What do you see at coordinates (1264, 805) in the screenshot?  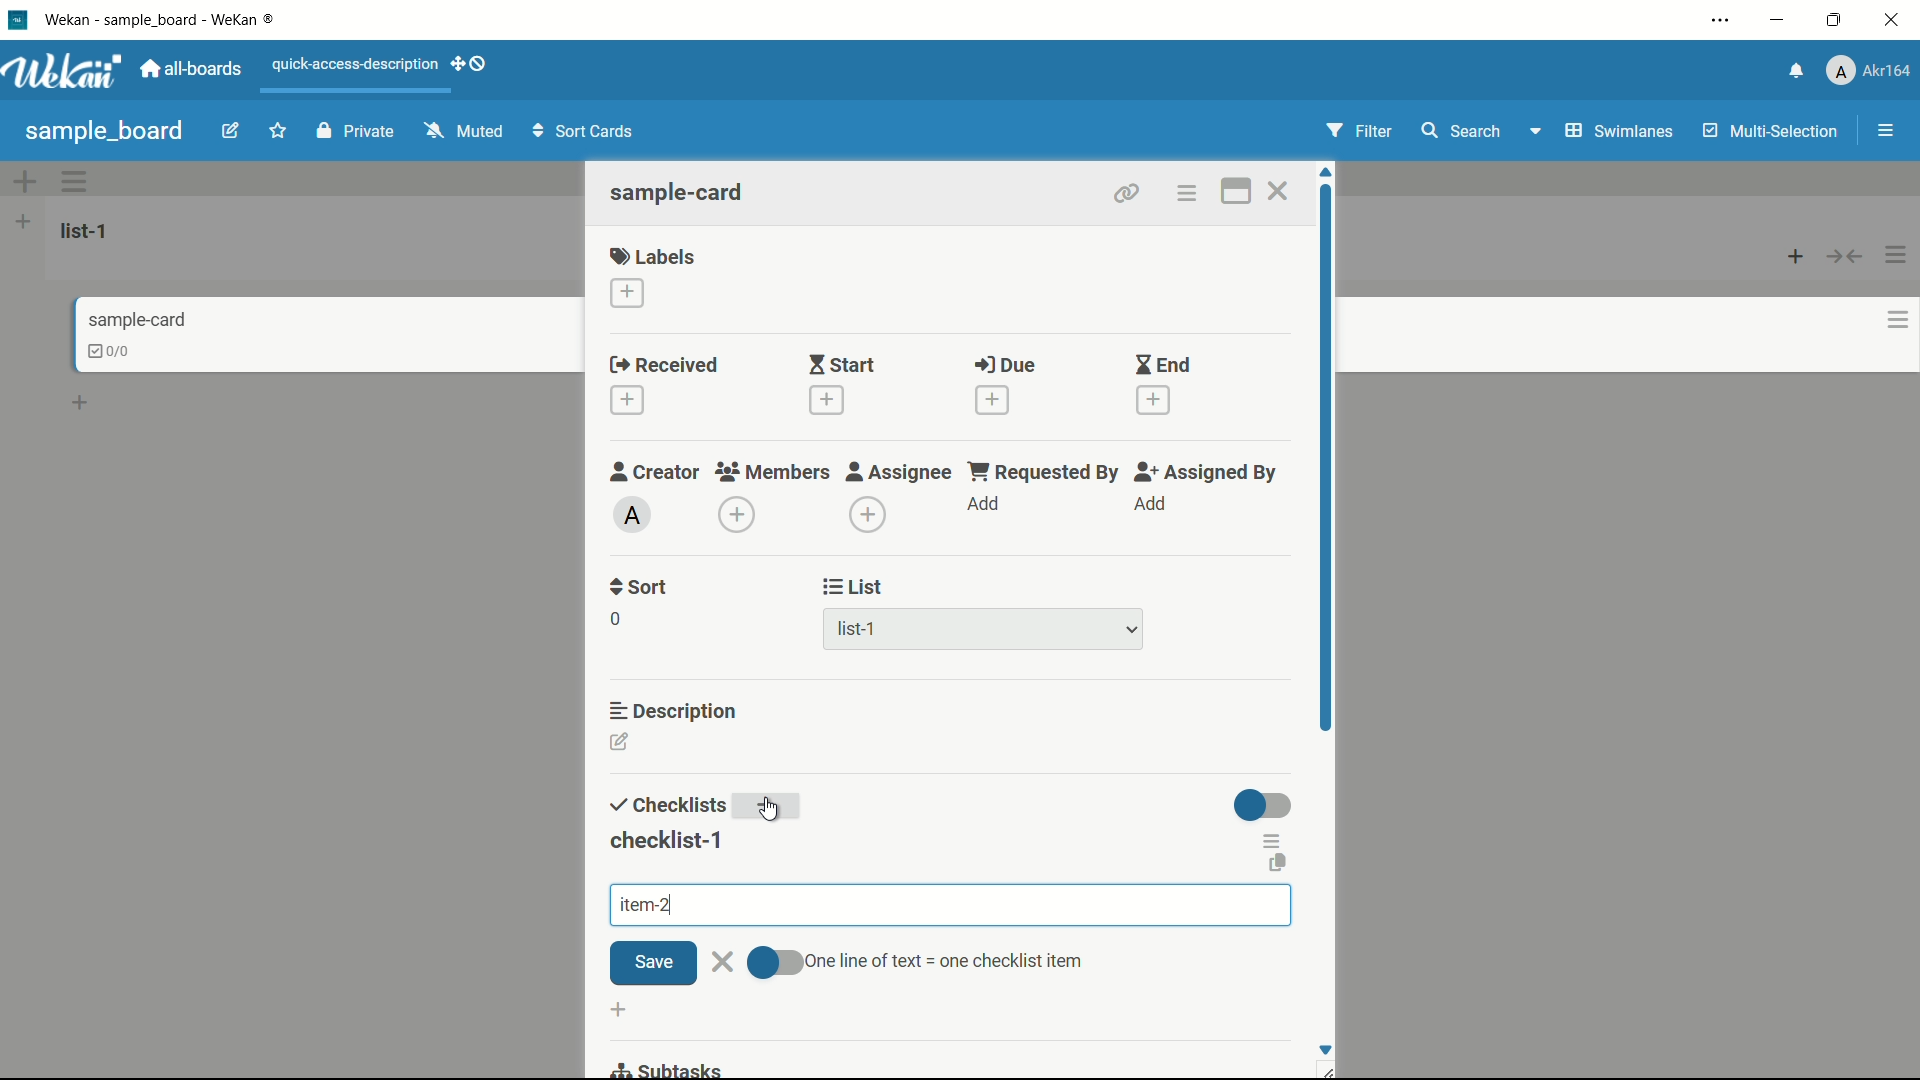 I see `toggle button` at bounding box center [1264, 805].